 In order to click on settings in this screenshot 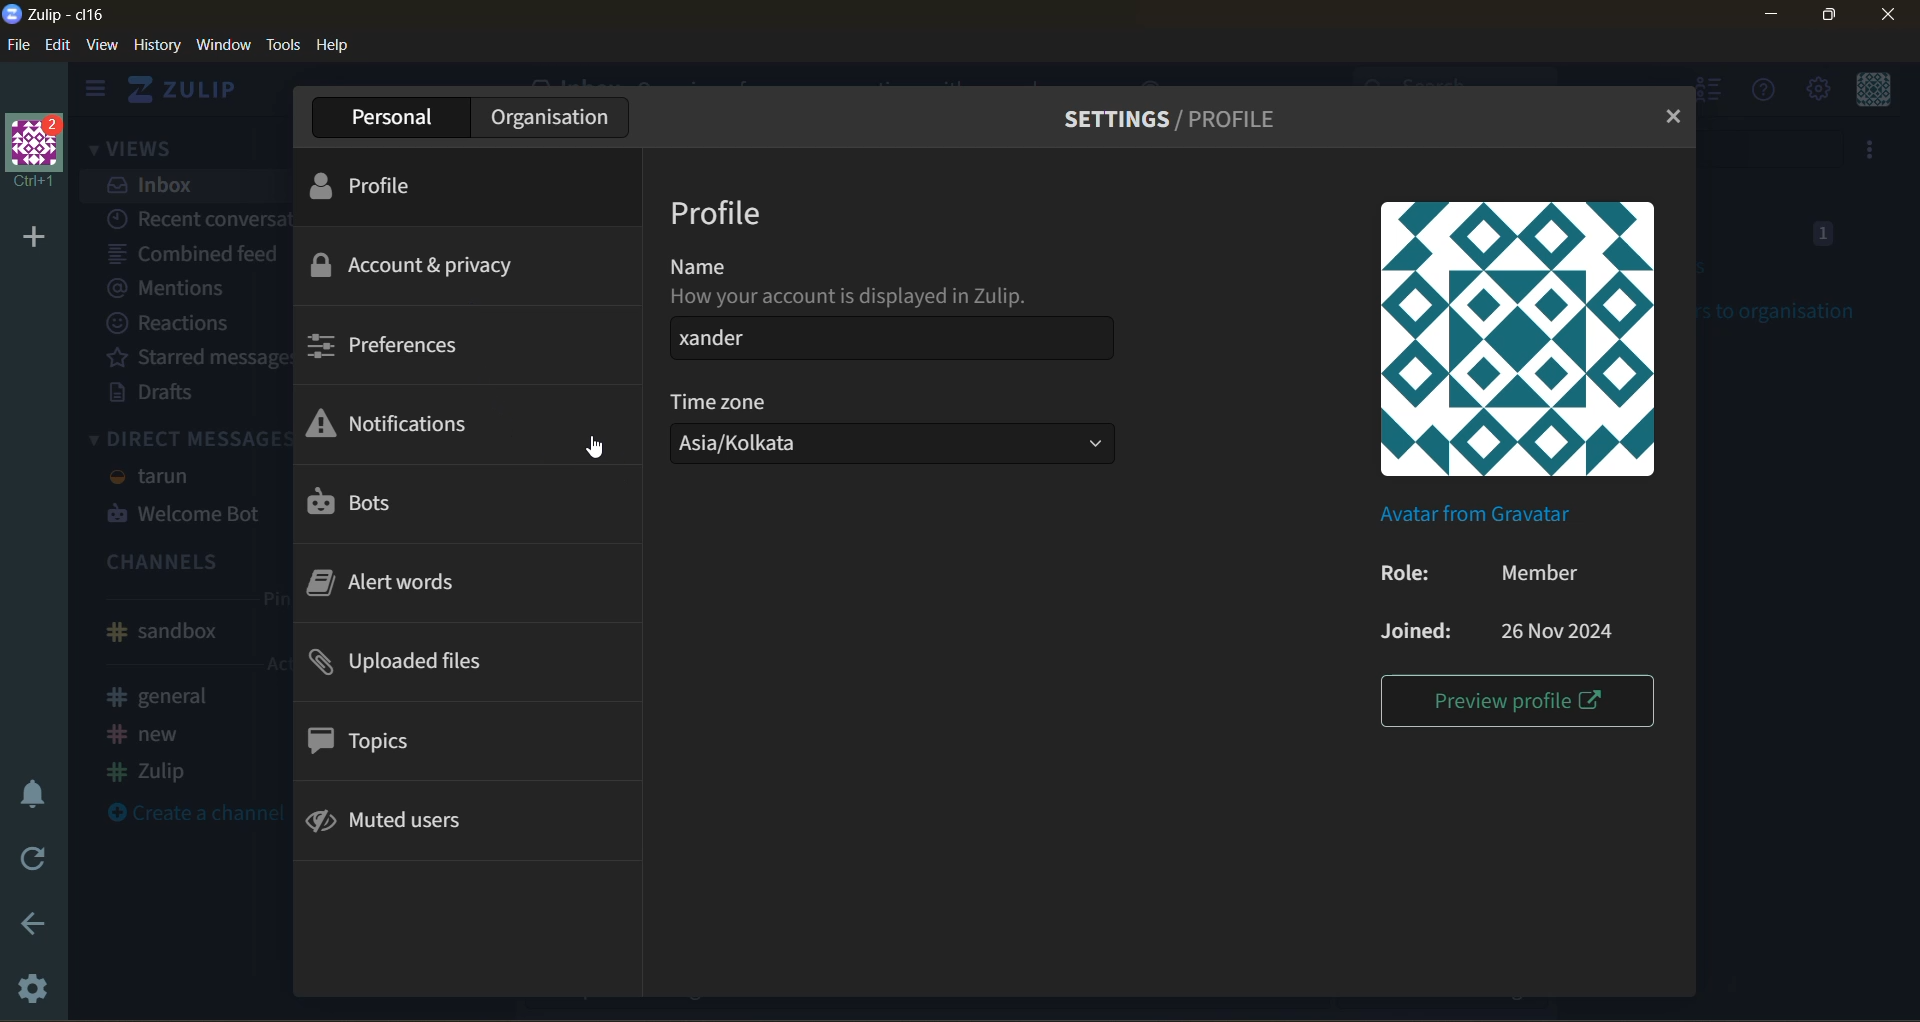, I will do `click(29, 993)`.